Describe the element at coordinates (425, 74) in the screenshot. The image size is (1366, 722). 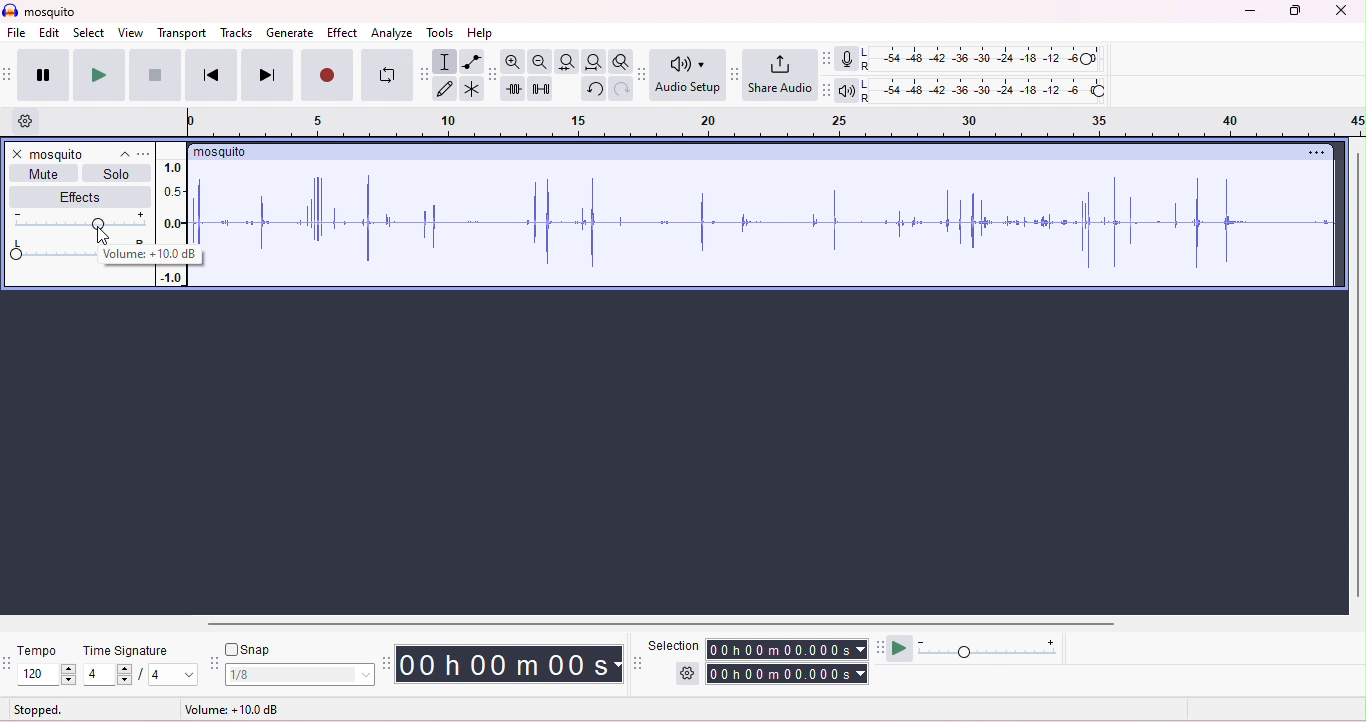
I see `tools toolbar` at that location.